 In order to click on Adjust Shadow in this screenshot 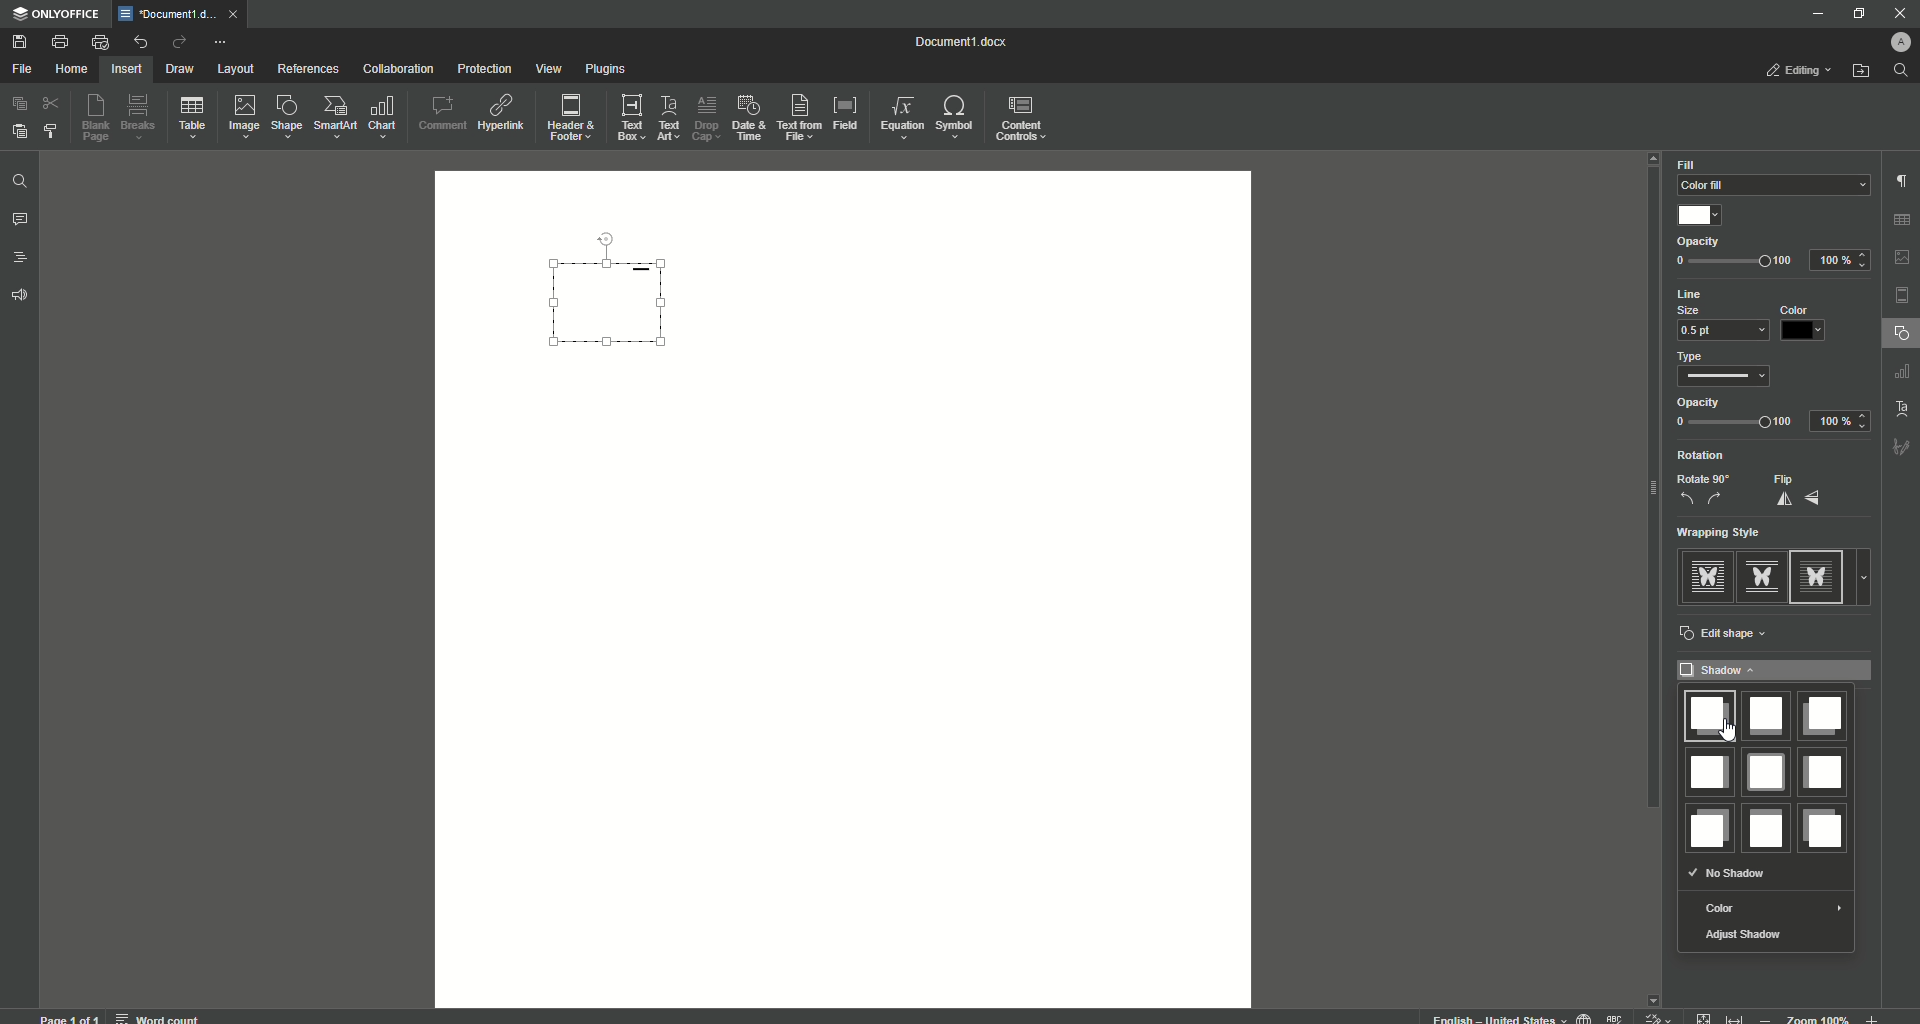, I will do `click(1746, 936)`.